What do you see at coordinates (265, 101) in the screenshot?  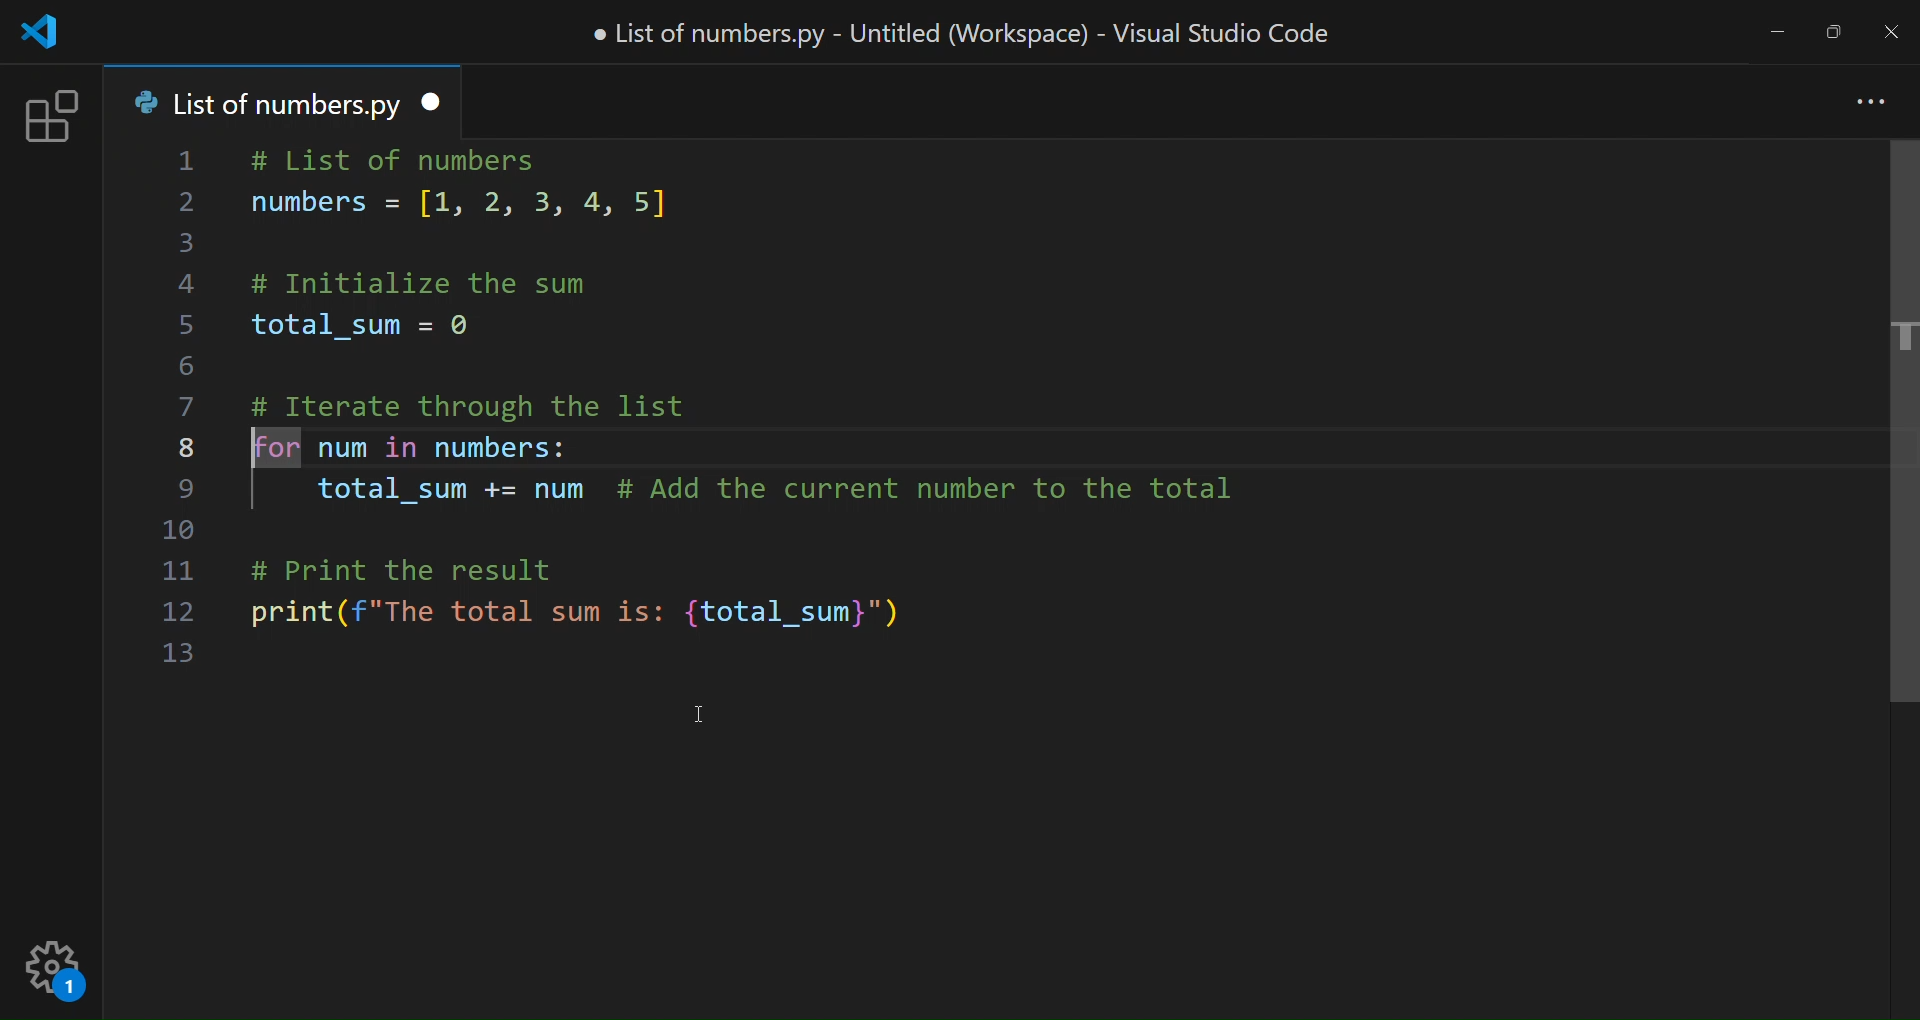 I see `tab name` at bounding box center [265, 101].